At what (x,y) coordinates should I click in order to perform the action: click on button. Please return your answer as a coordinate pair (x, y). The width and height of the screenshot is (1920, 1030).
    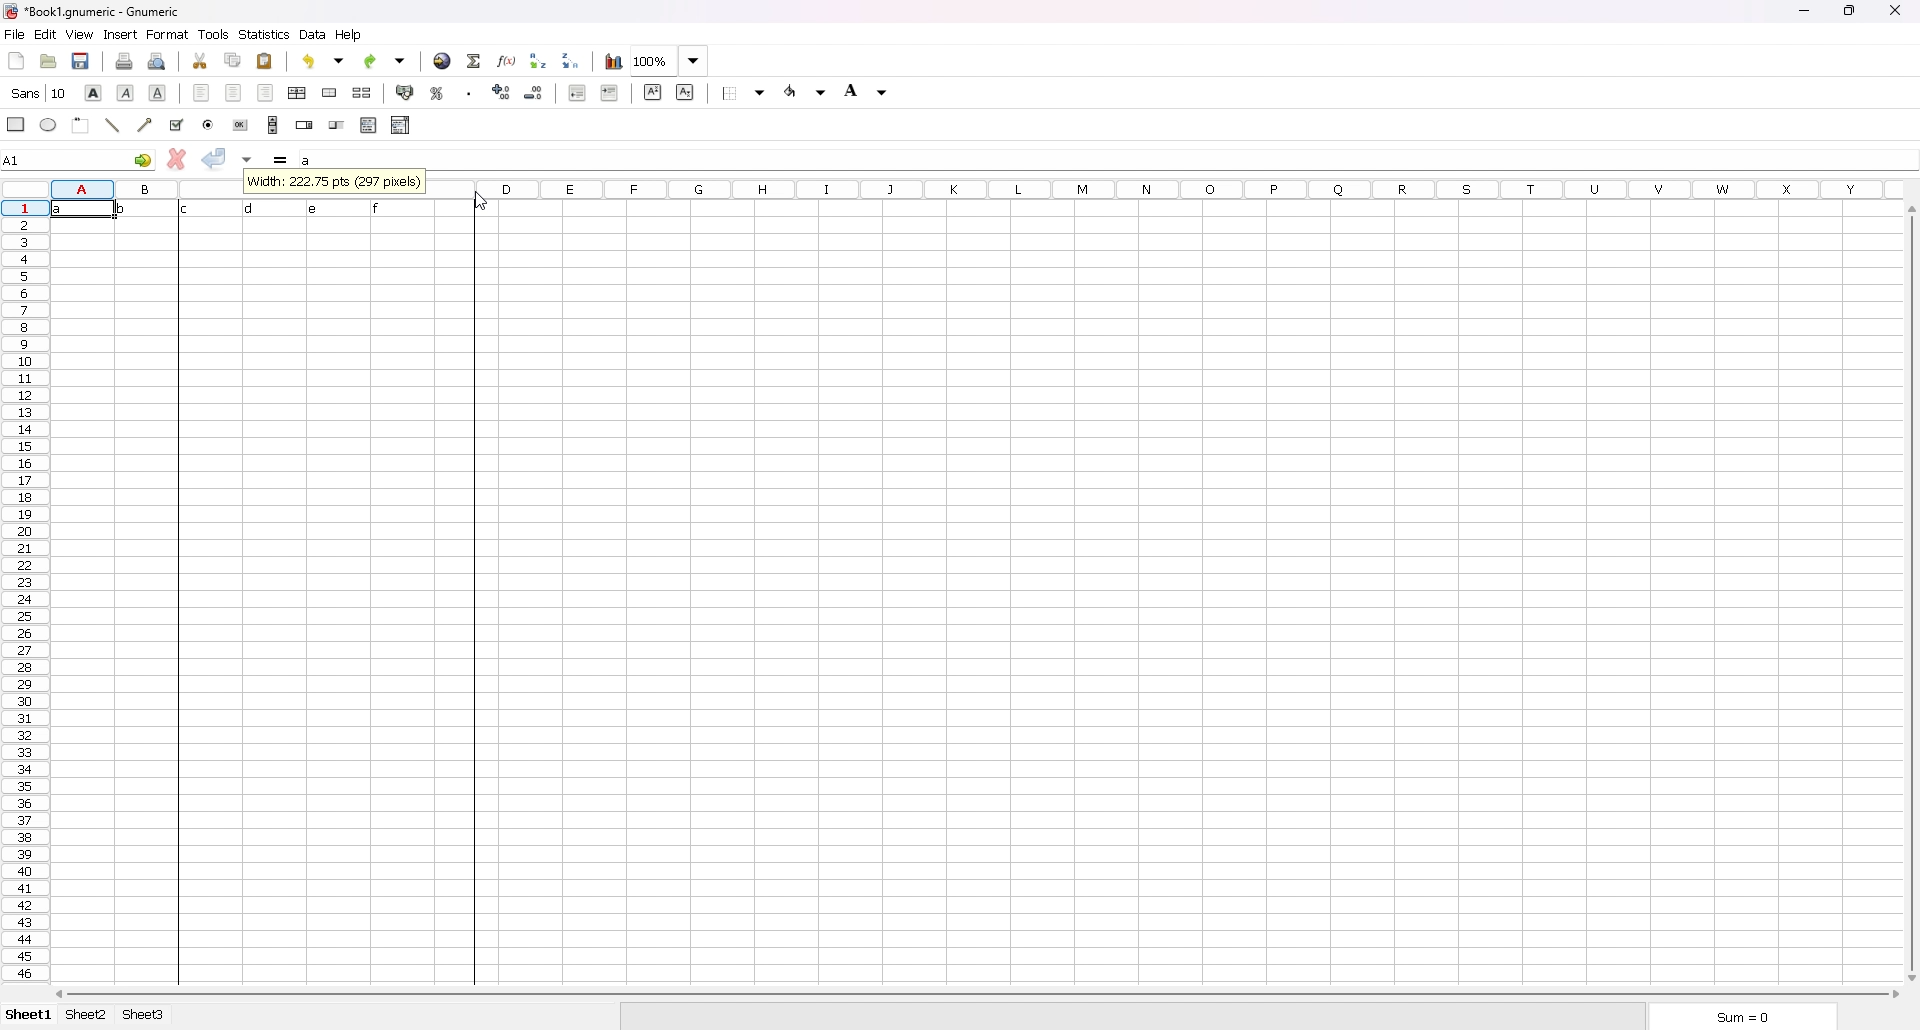
    Looking at the image, I should click on (242, 125).